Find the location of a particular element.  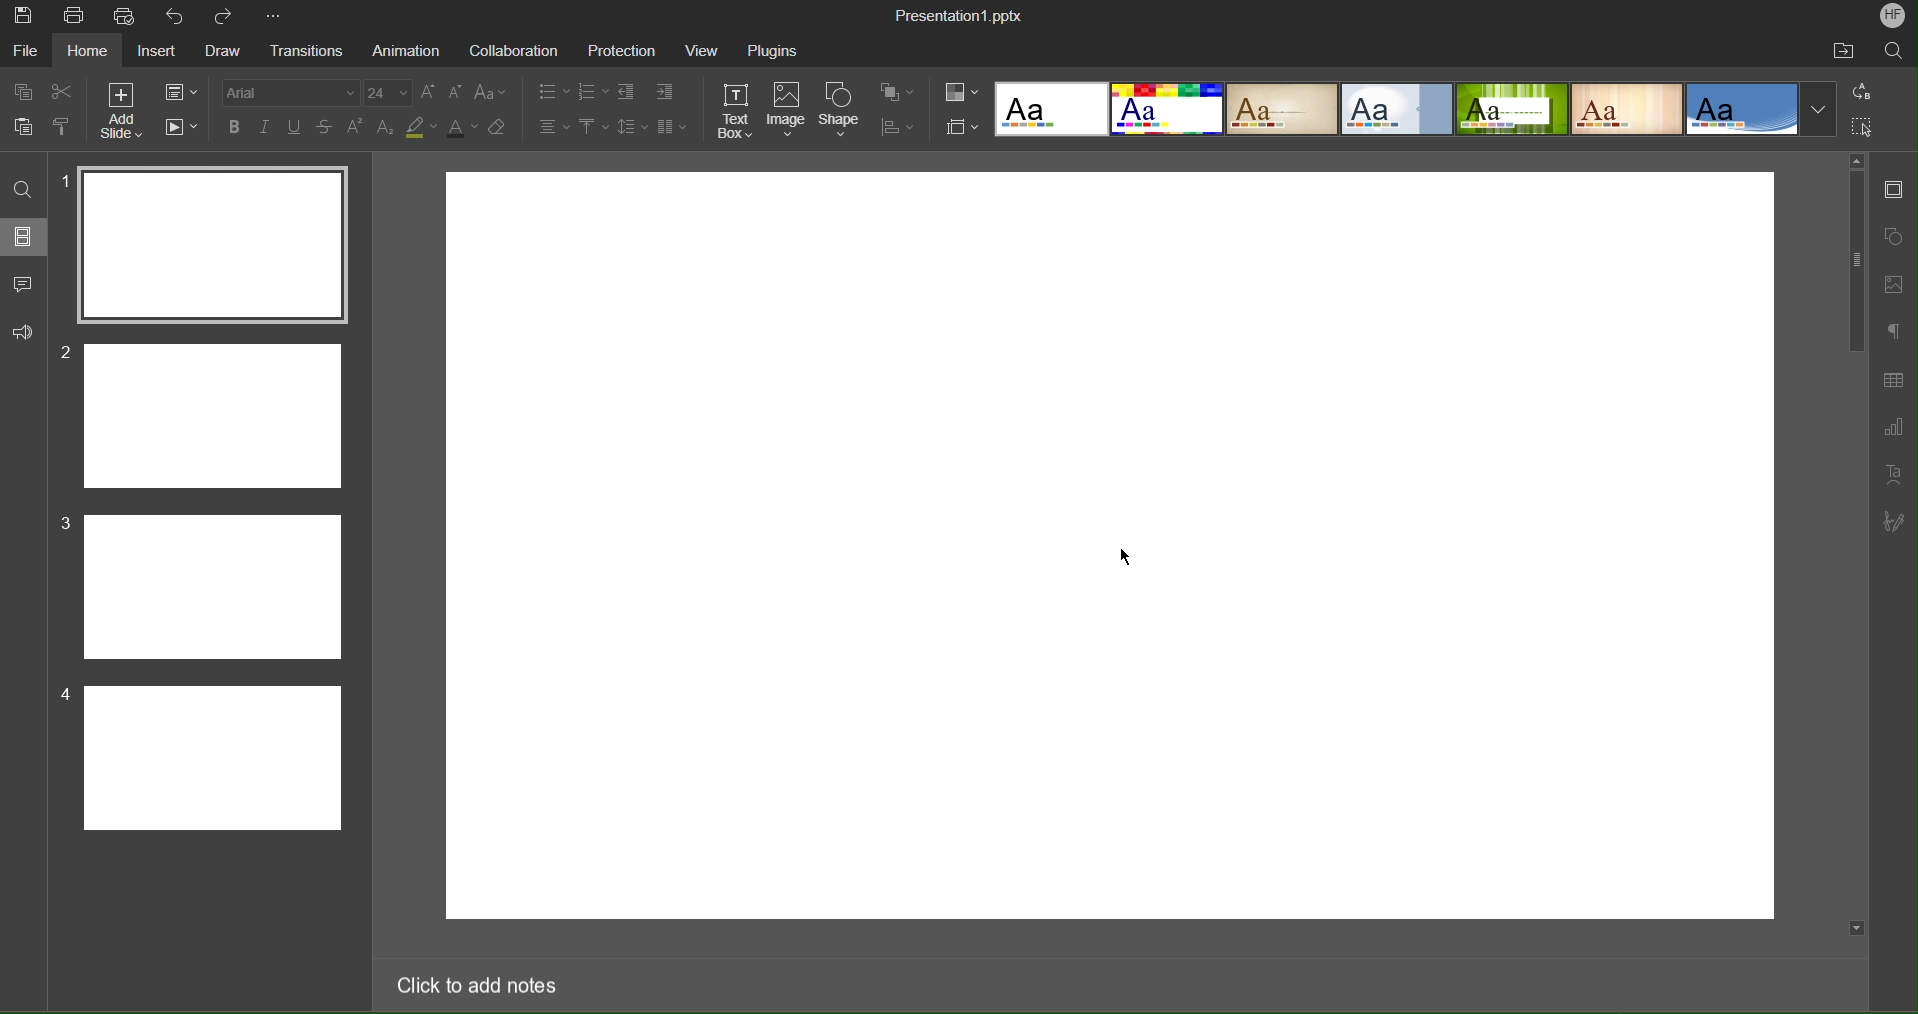

workspace is located at coordinates (1108, 546).